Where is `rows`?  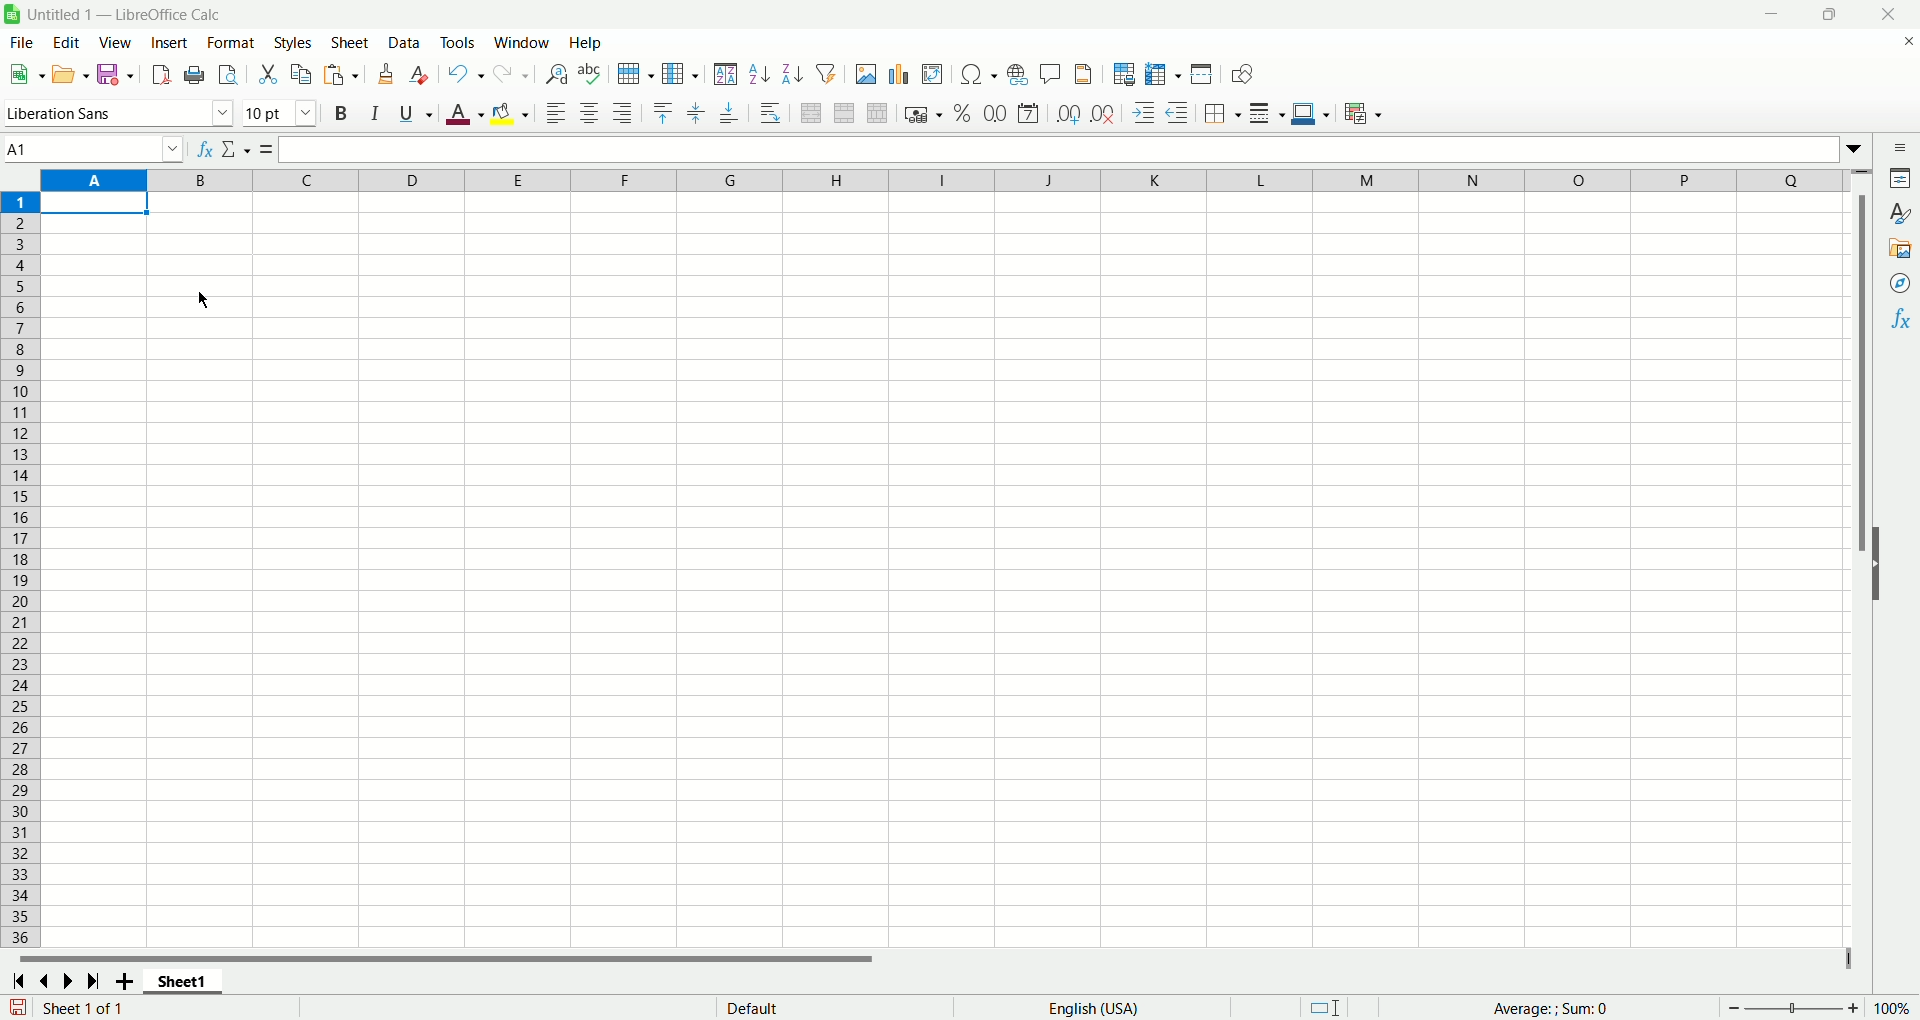 rows is located at coordinates (22, 571).